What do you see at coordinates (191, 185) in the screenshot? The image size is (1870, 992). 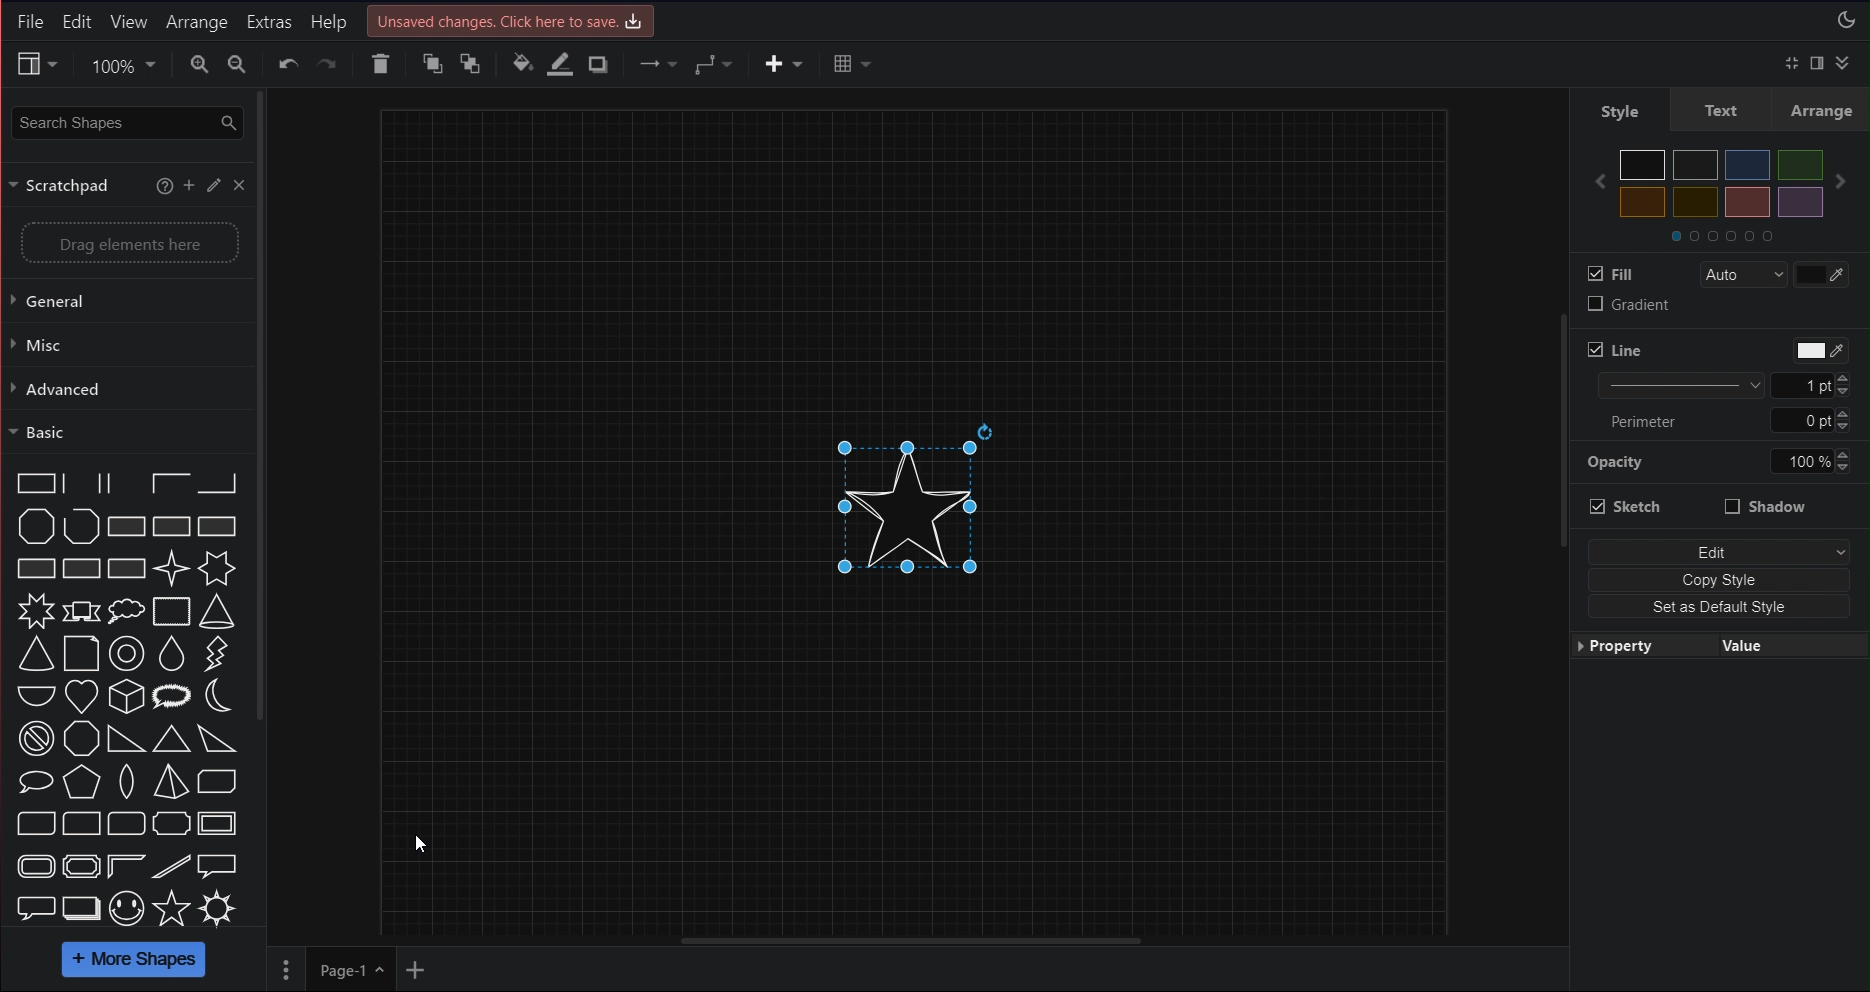 I see `Add` at bounding box center [191, 185].